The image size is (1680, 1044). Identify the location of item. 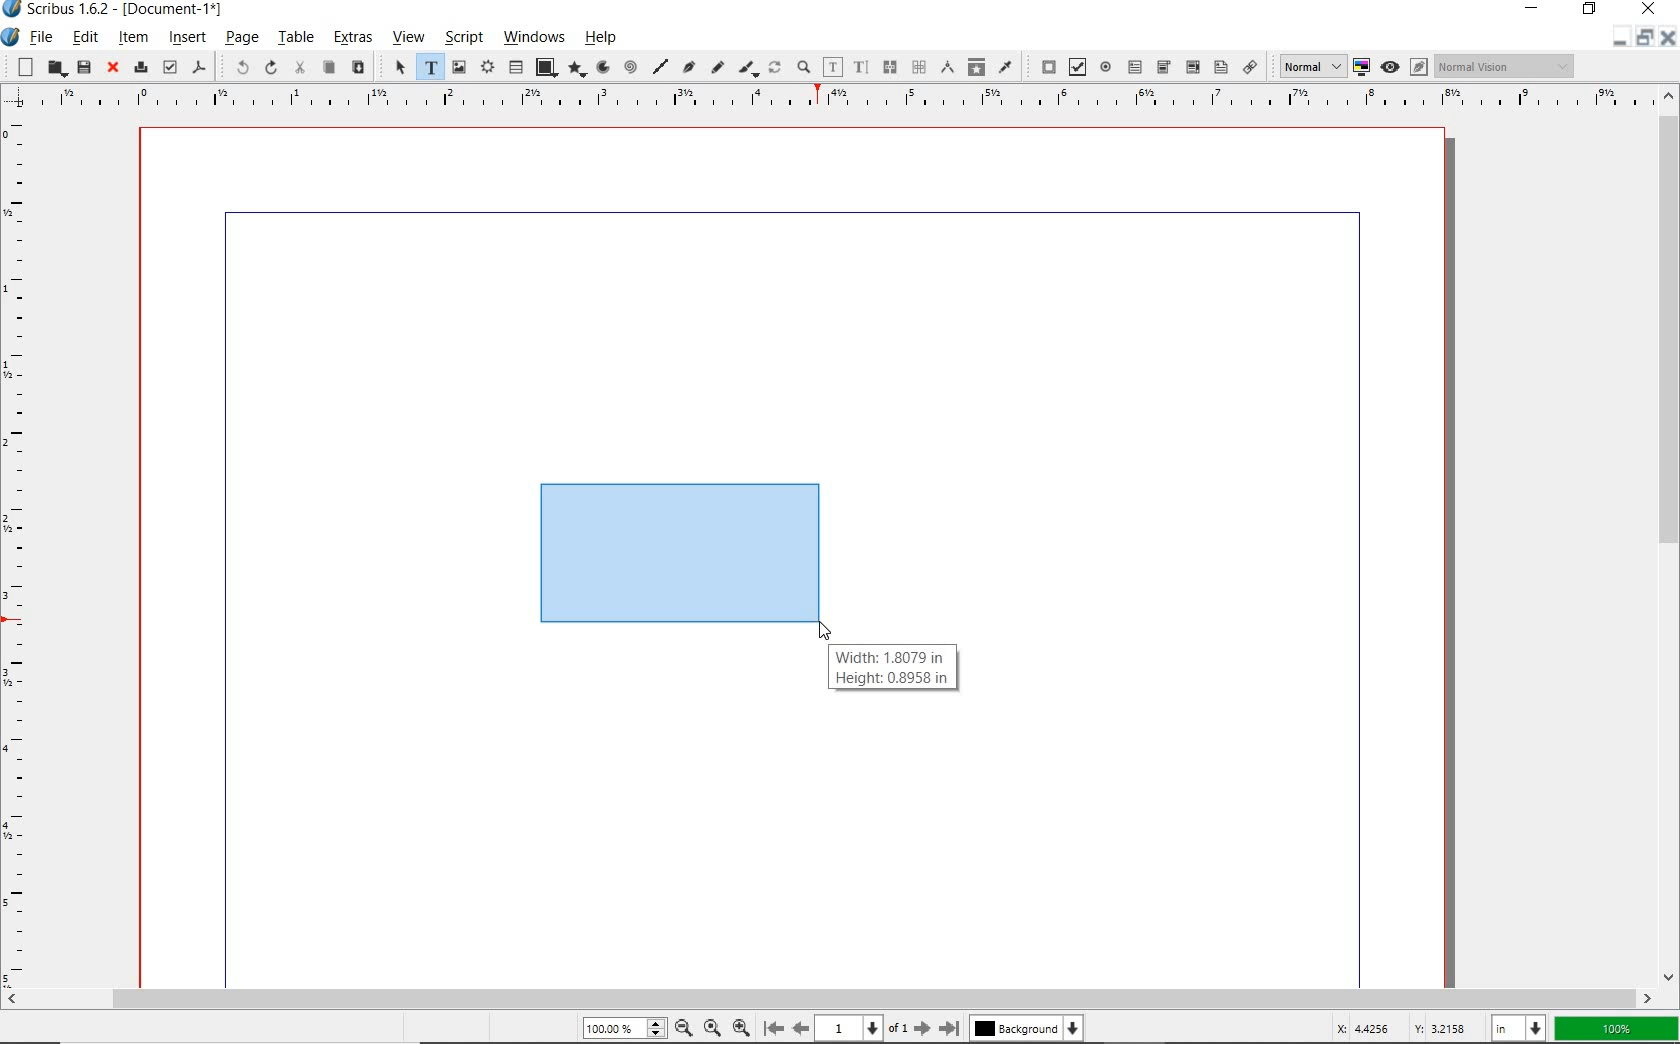
(135, 40).